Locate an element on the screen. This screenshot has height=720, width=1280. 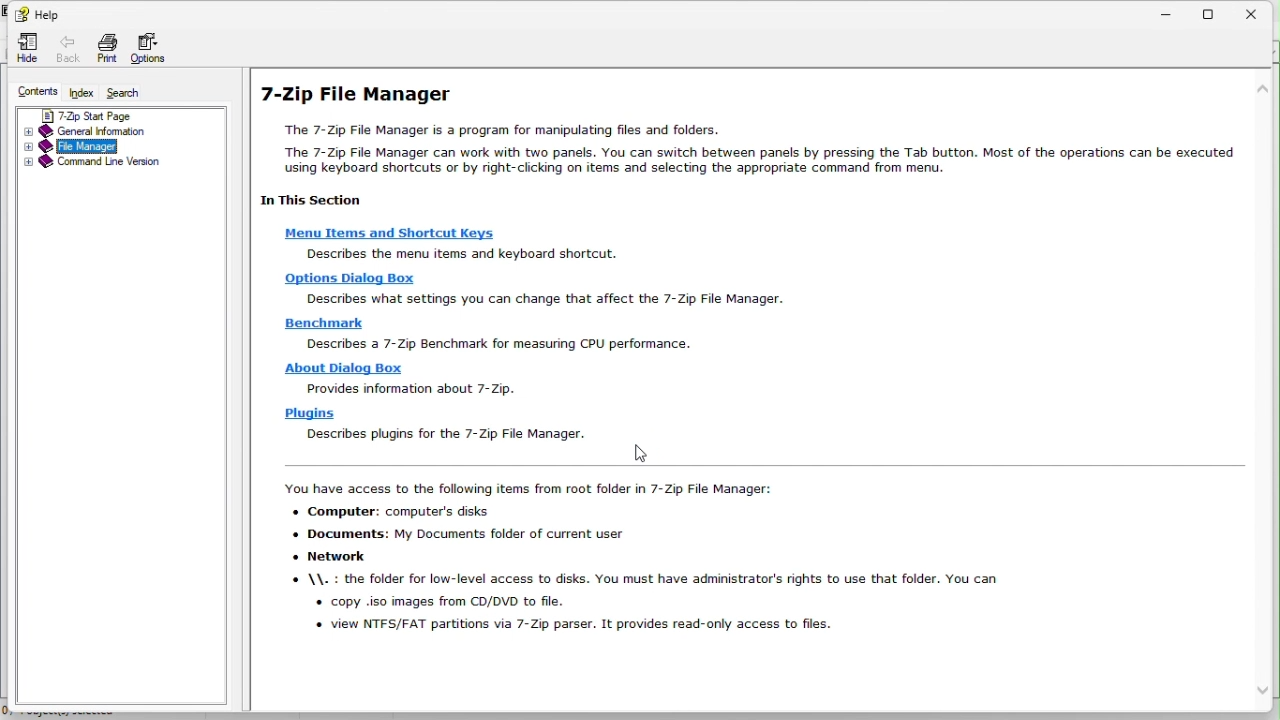
Back is located at coordinates (67, 47).